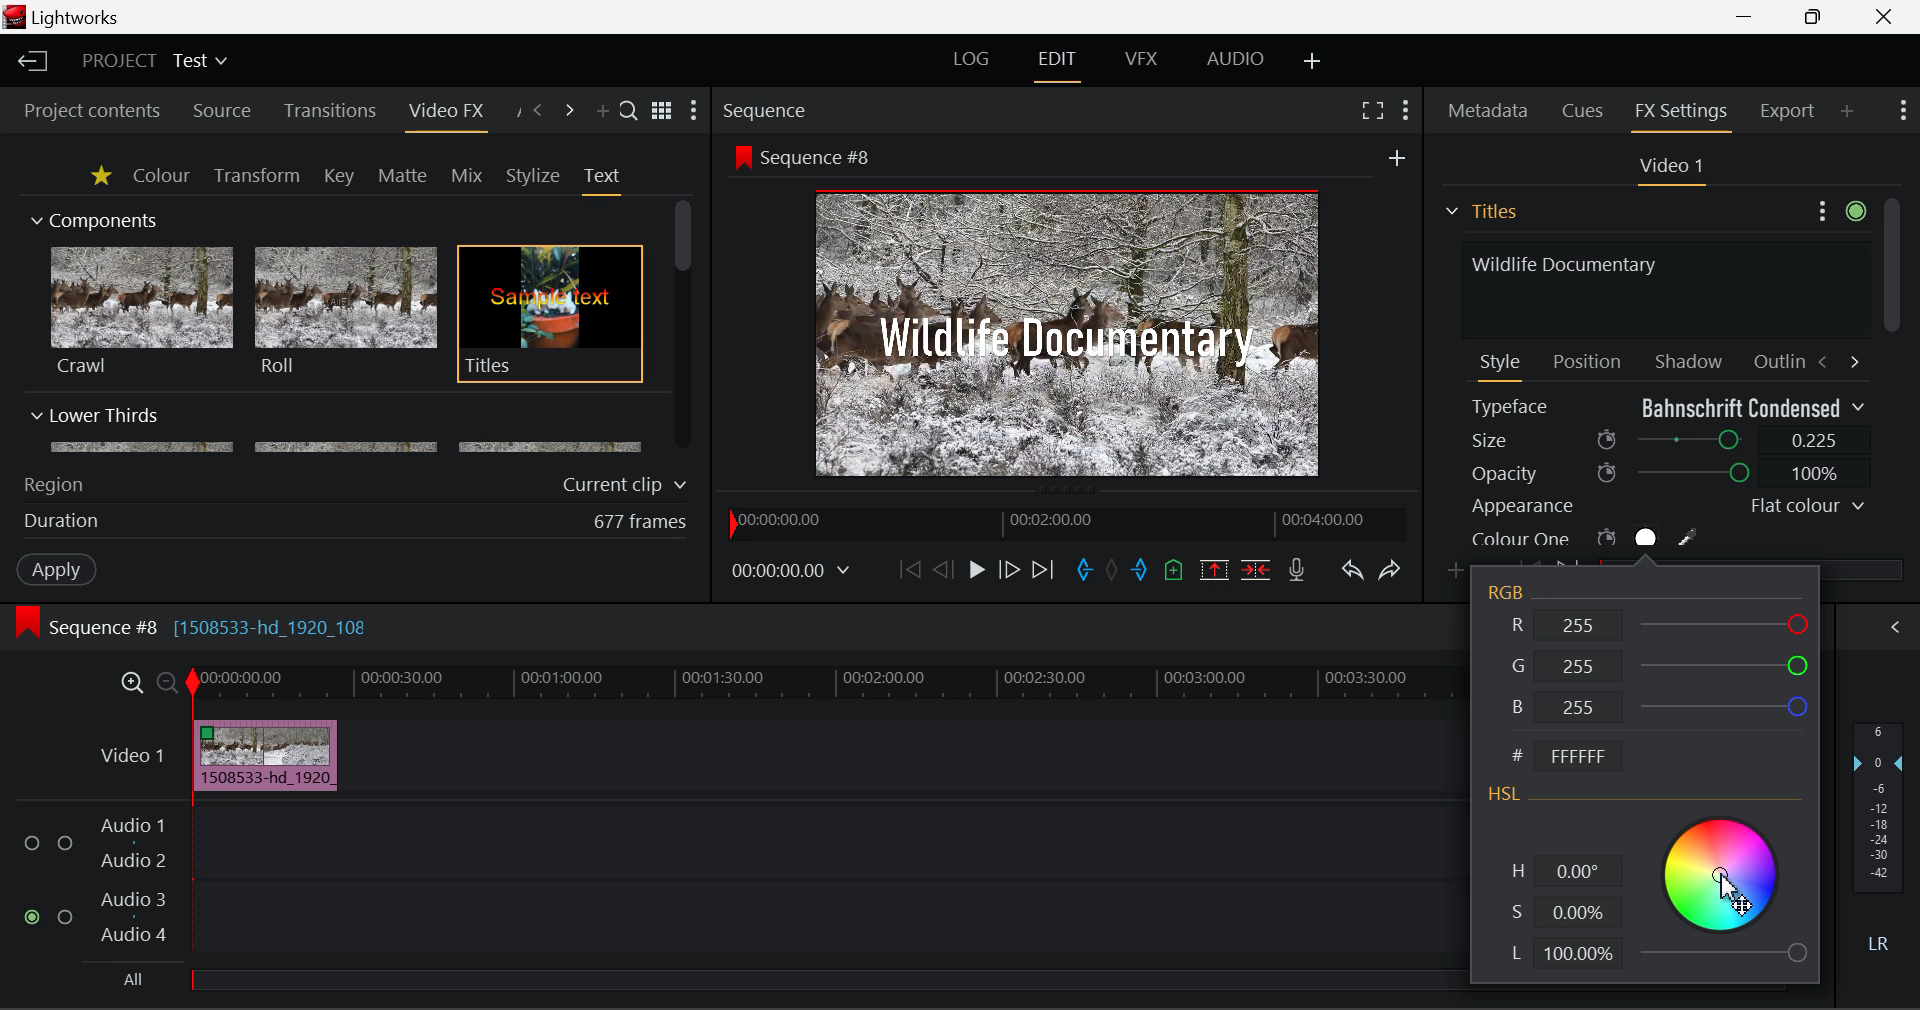 The width and height of the screenshot is (1920, 1010). I want to click on Record Voiceover, so click(1297, 574).